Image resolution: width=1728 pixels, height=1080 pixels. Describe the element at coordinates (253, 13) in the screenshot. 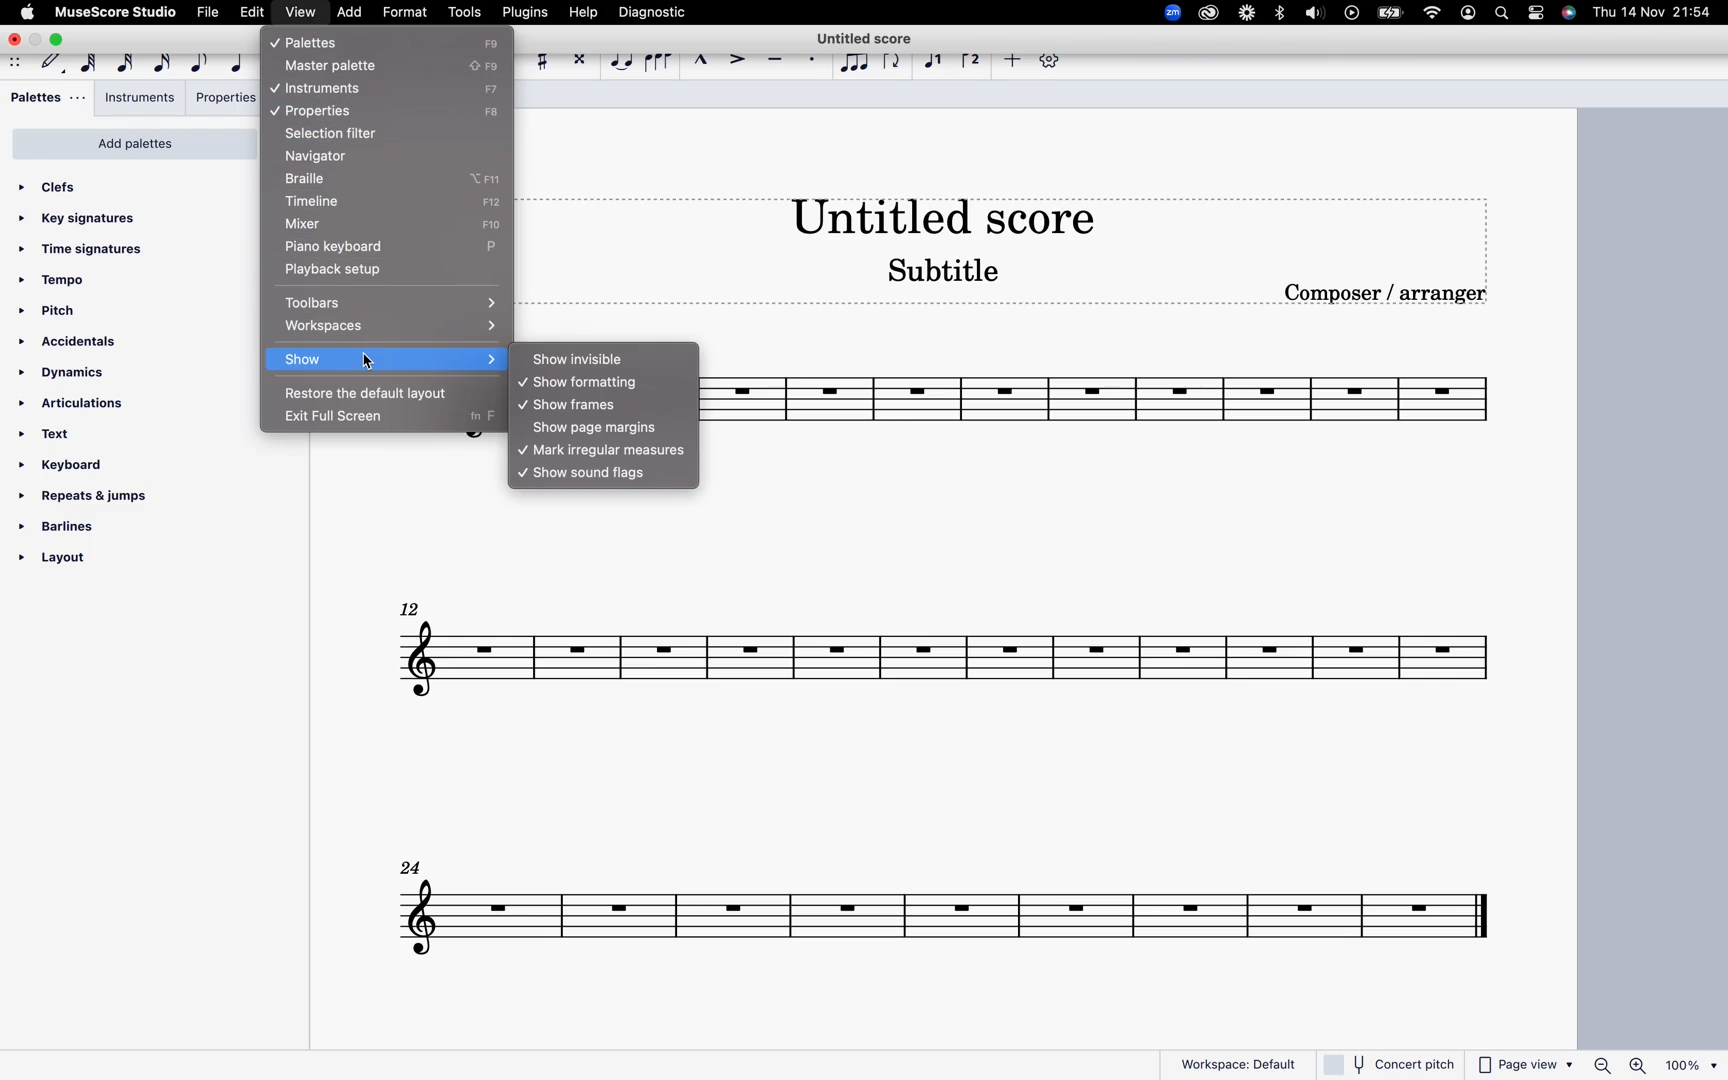

I see `edit` at that location.